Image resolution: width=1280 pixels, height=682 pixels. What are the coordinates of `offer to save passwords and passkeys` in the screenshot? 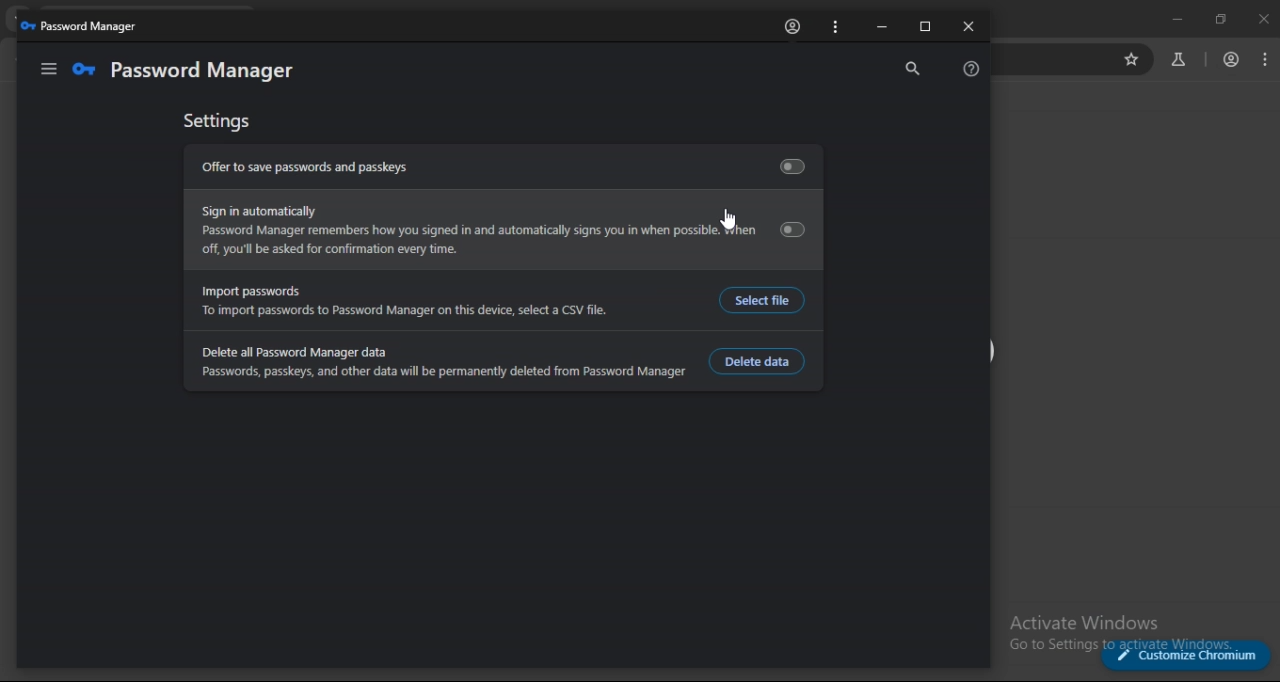 It's located at (504, 166).